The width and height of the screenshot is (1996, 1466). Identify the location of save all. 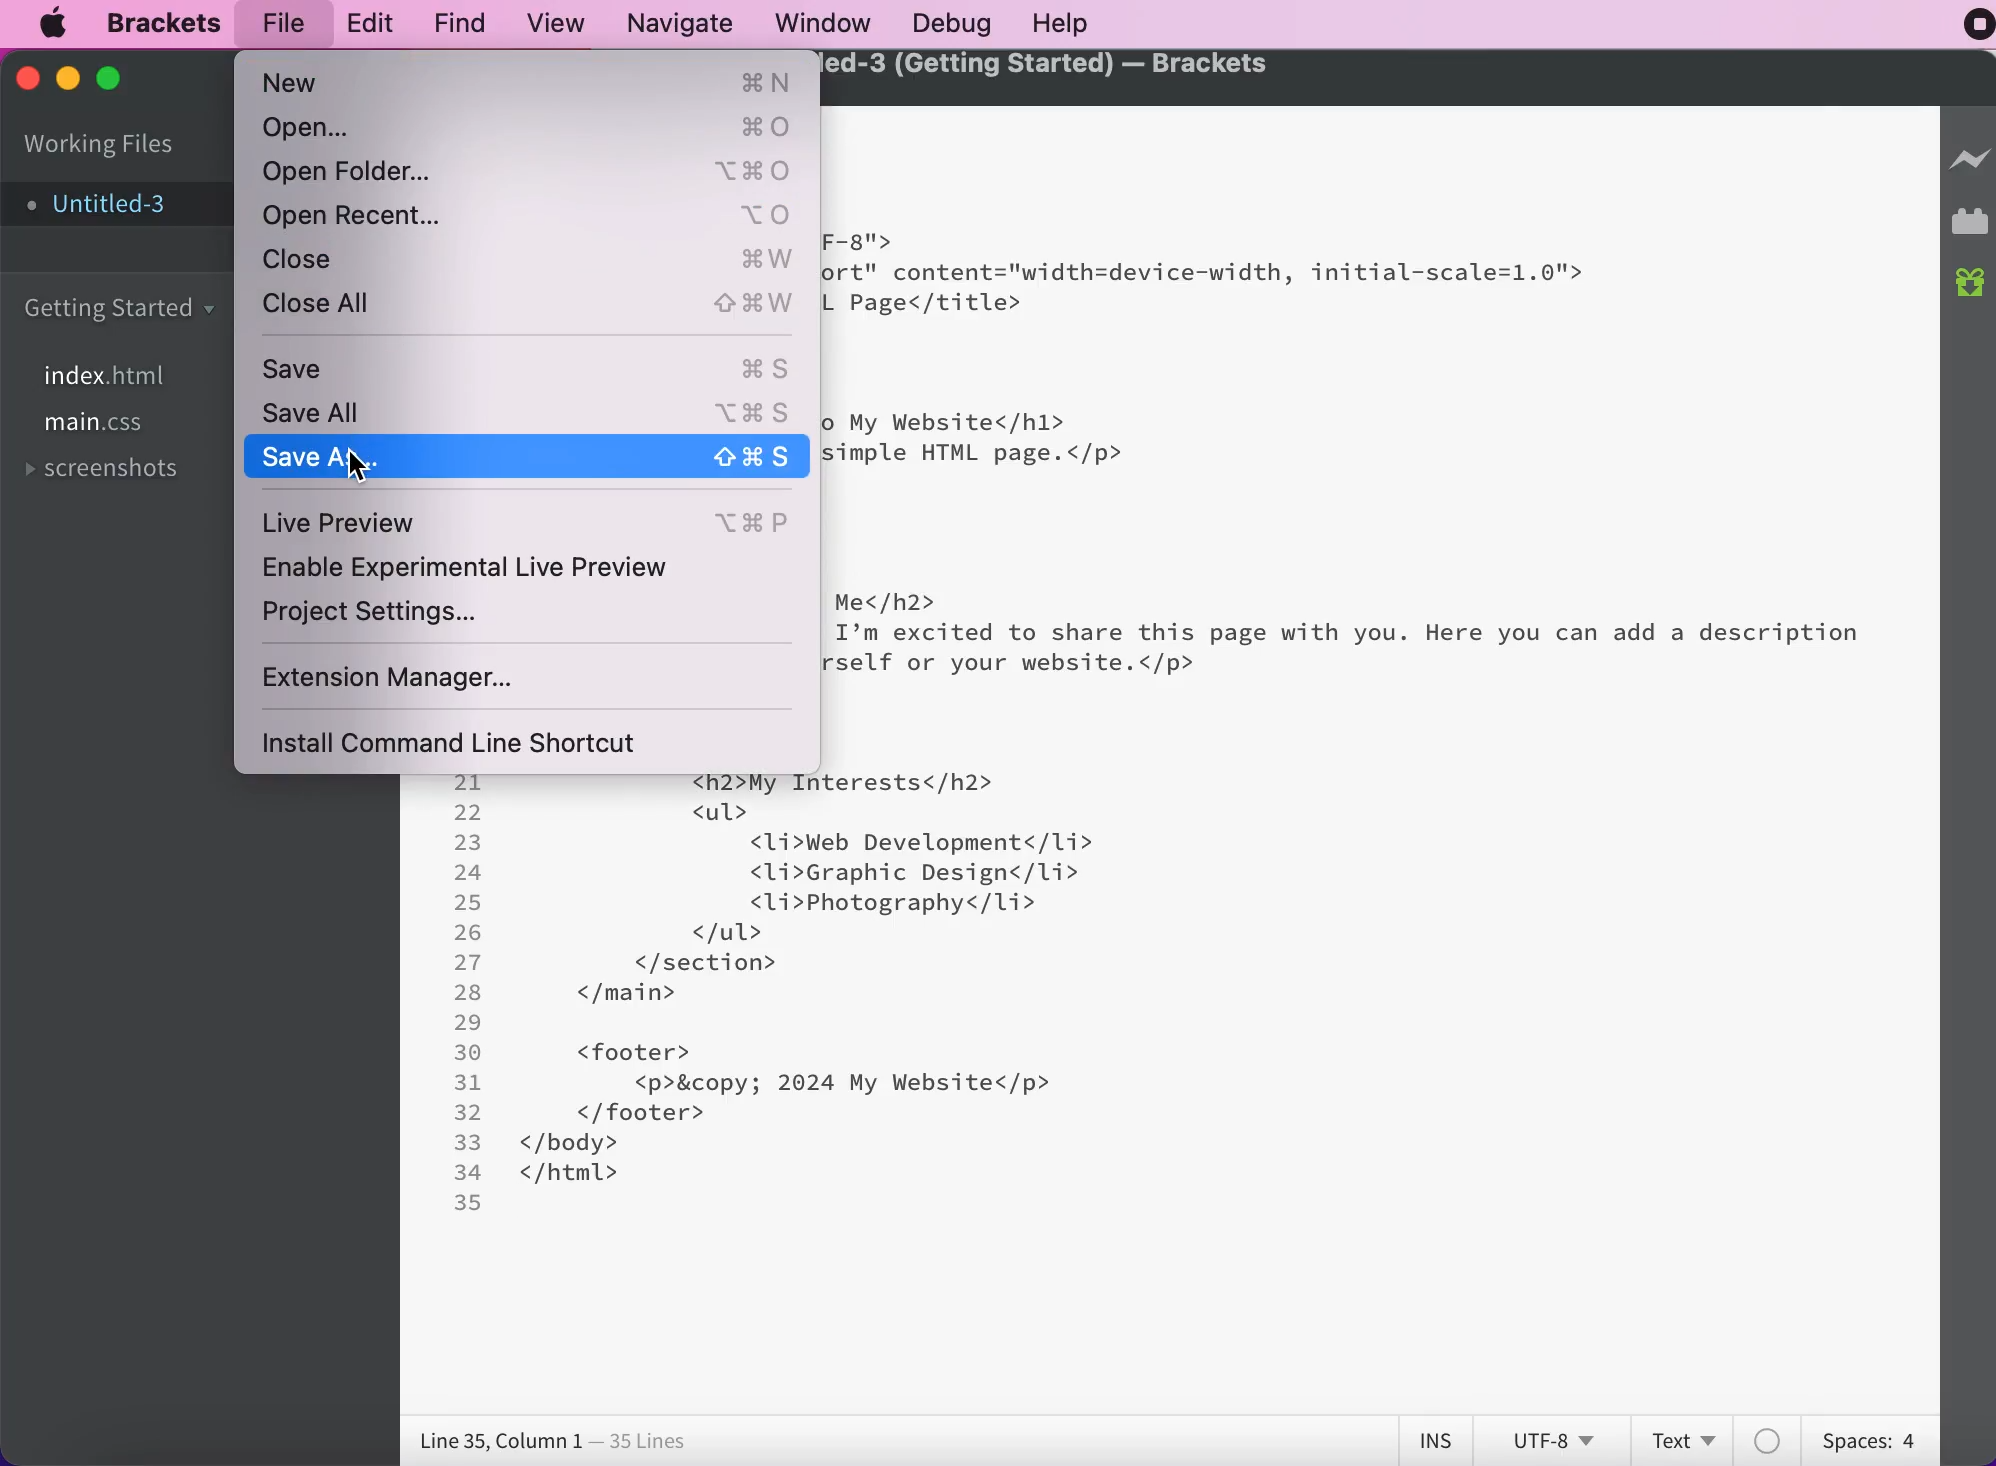
(525, 409).